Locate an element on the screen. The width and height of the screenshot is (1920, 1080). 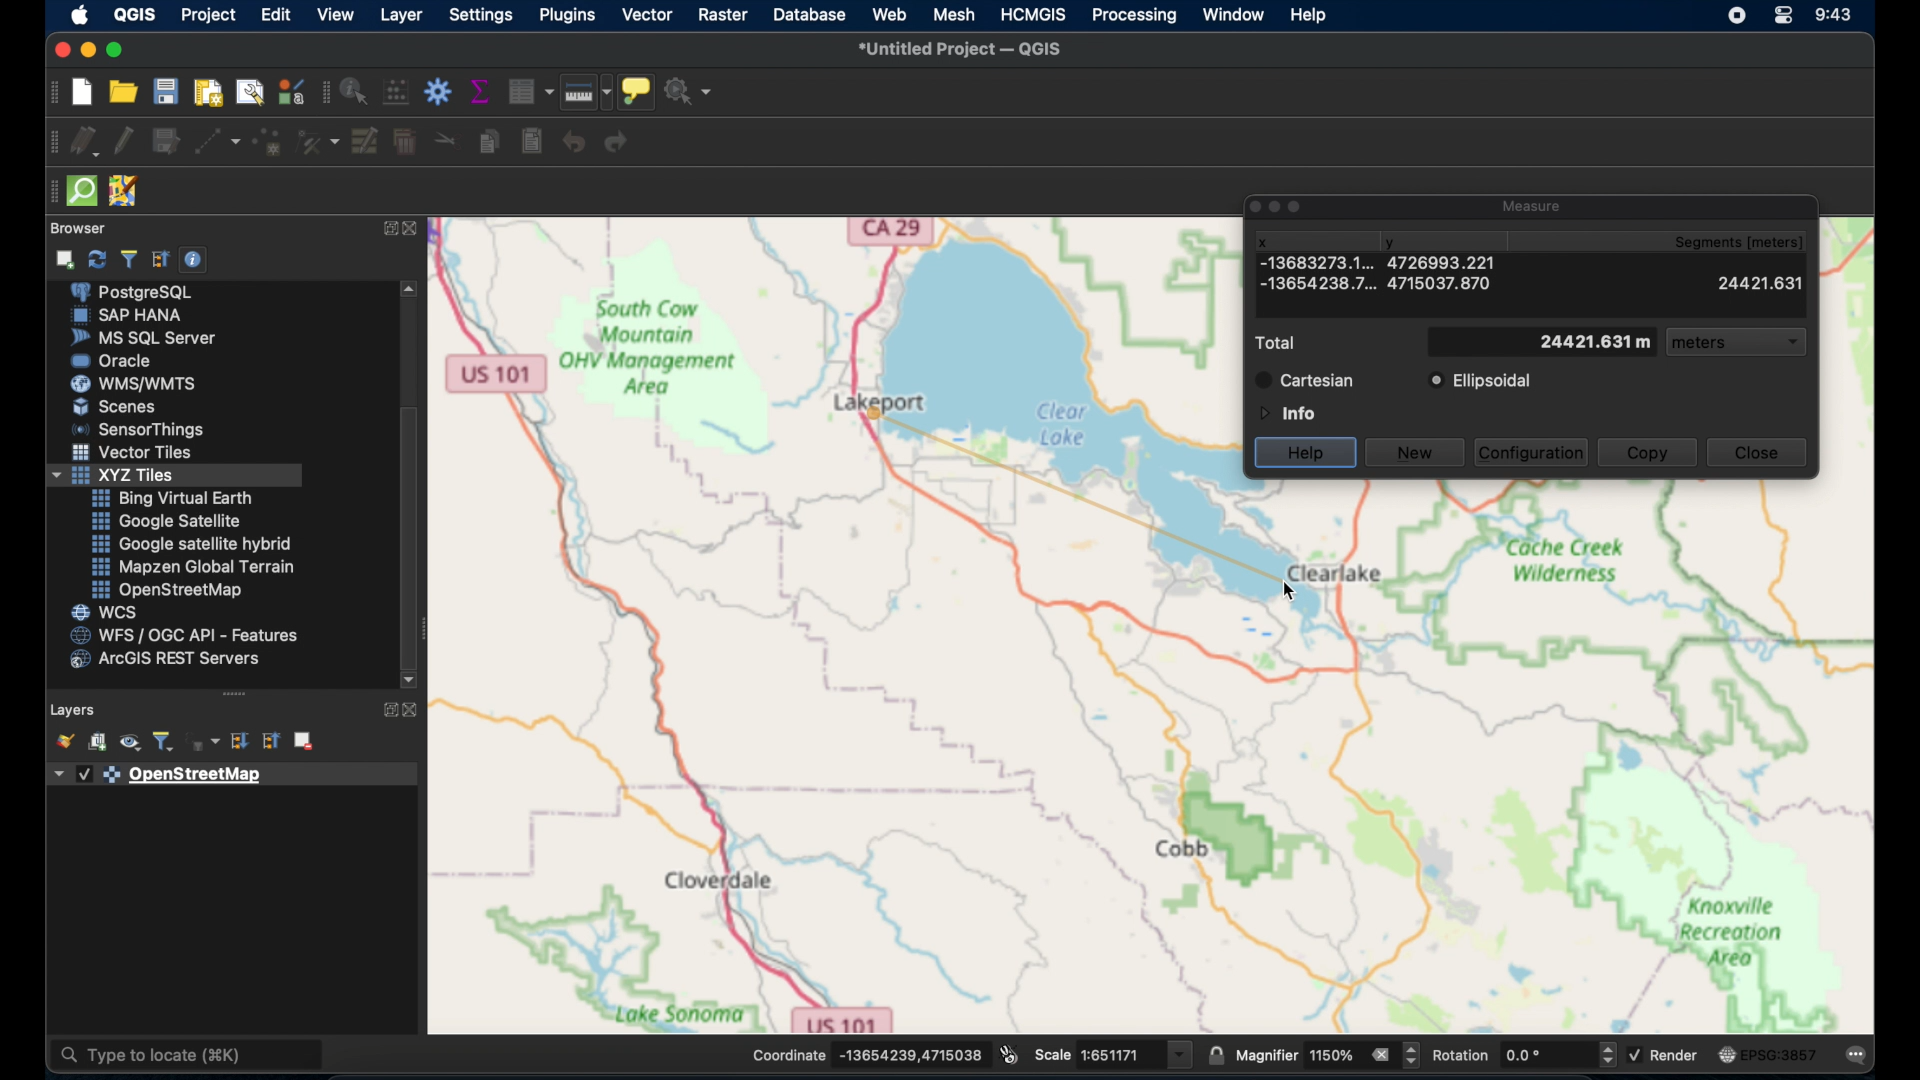
showman tips is located at coordinates (637, 90).